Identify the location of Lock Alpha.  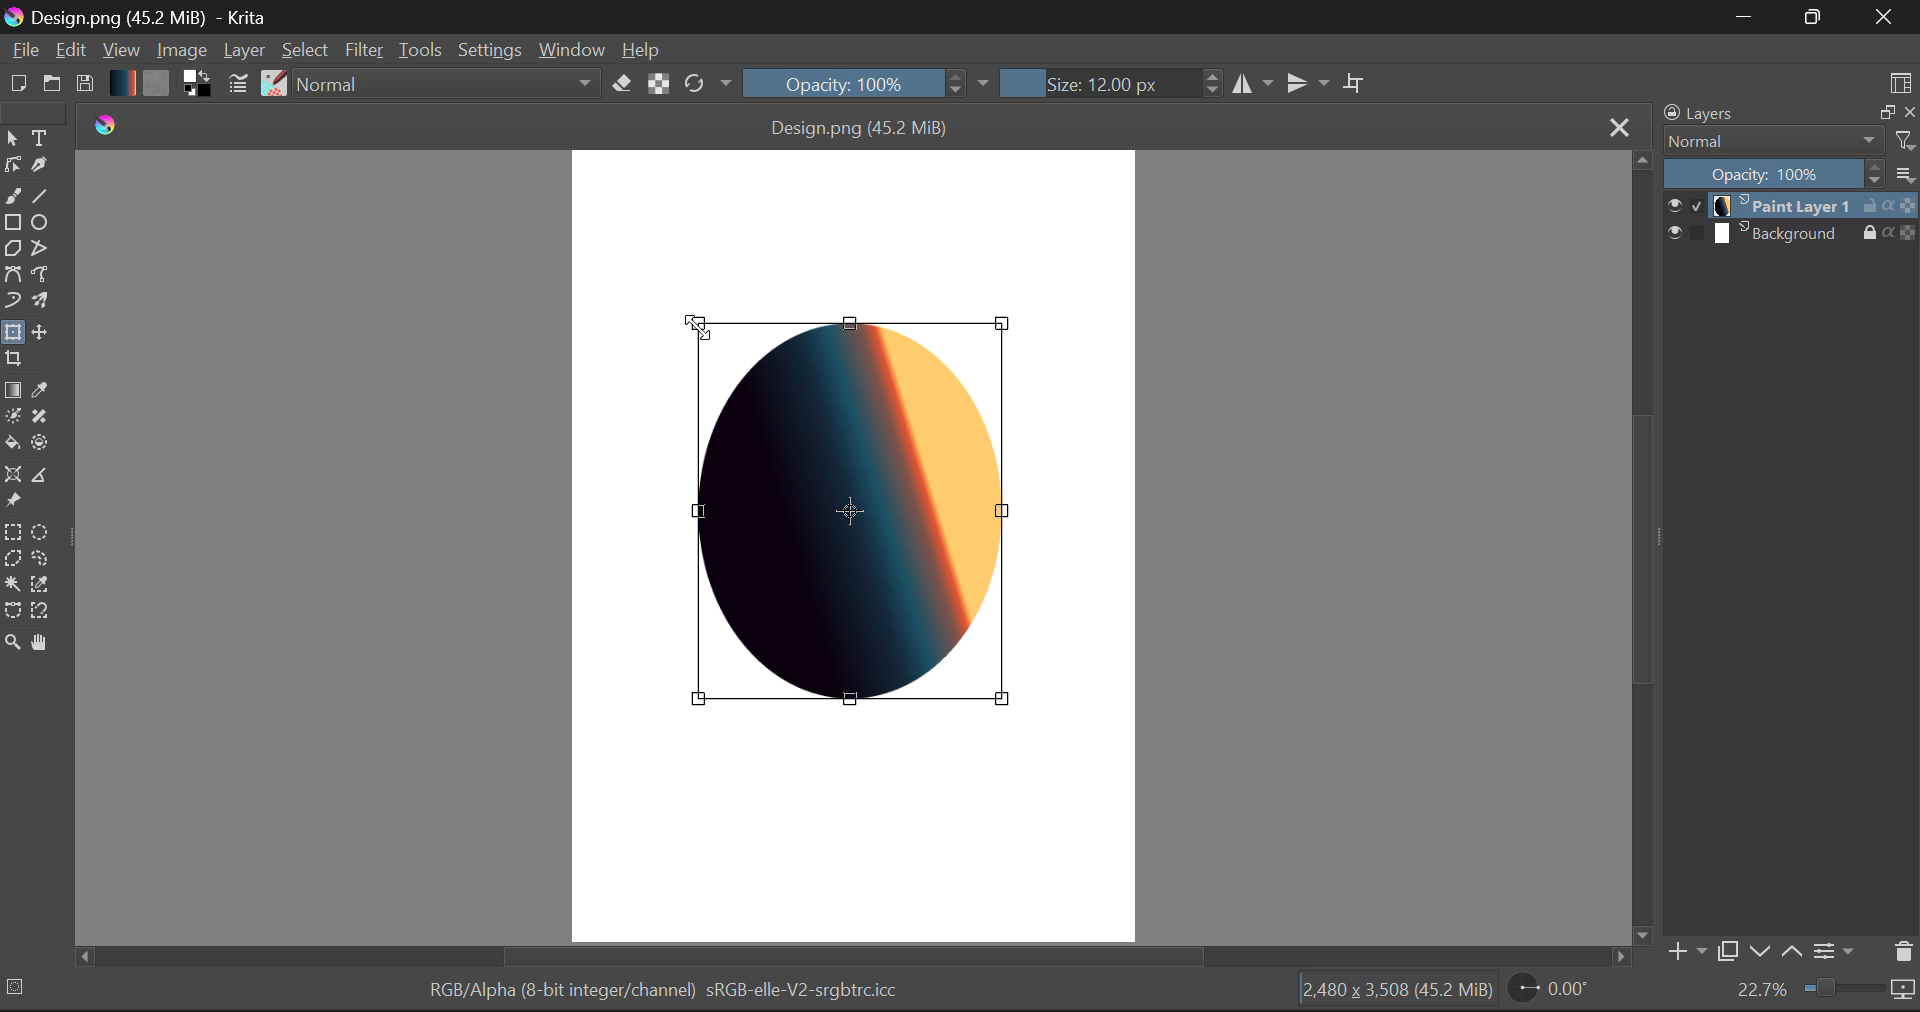
(659, 83).